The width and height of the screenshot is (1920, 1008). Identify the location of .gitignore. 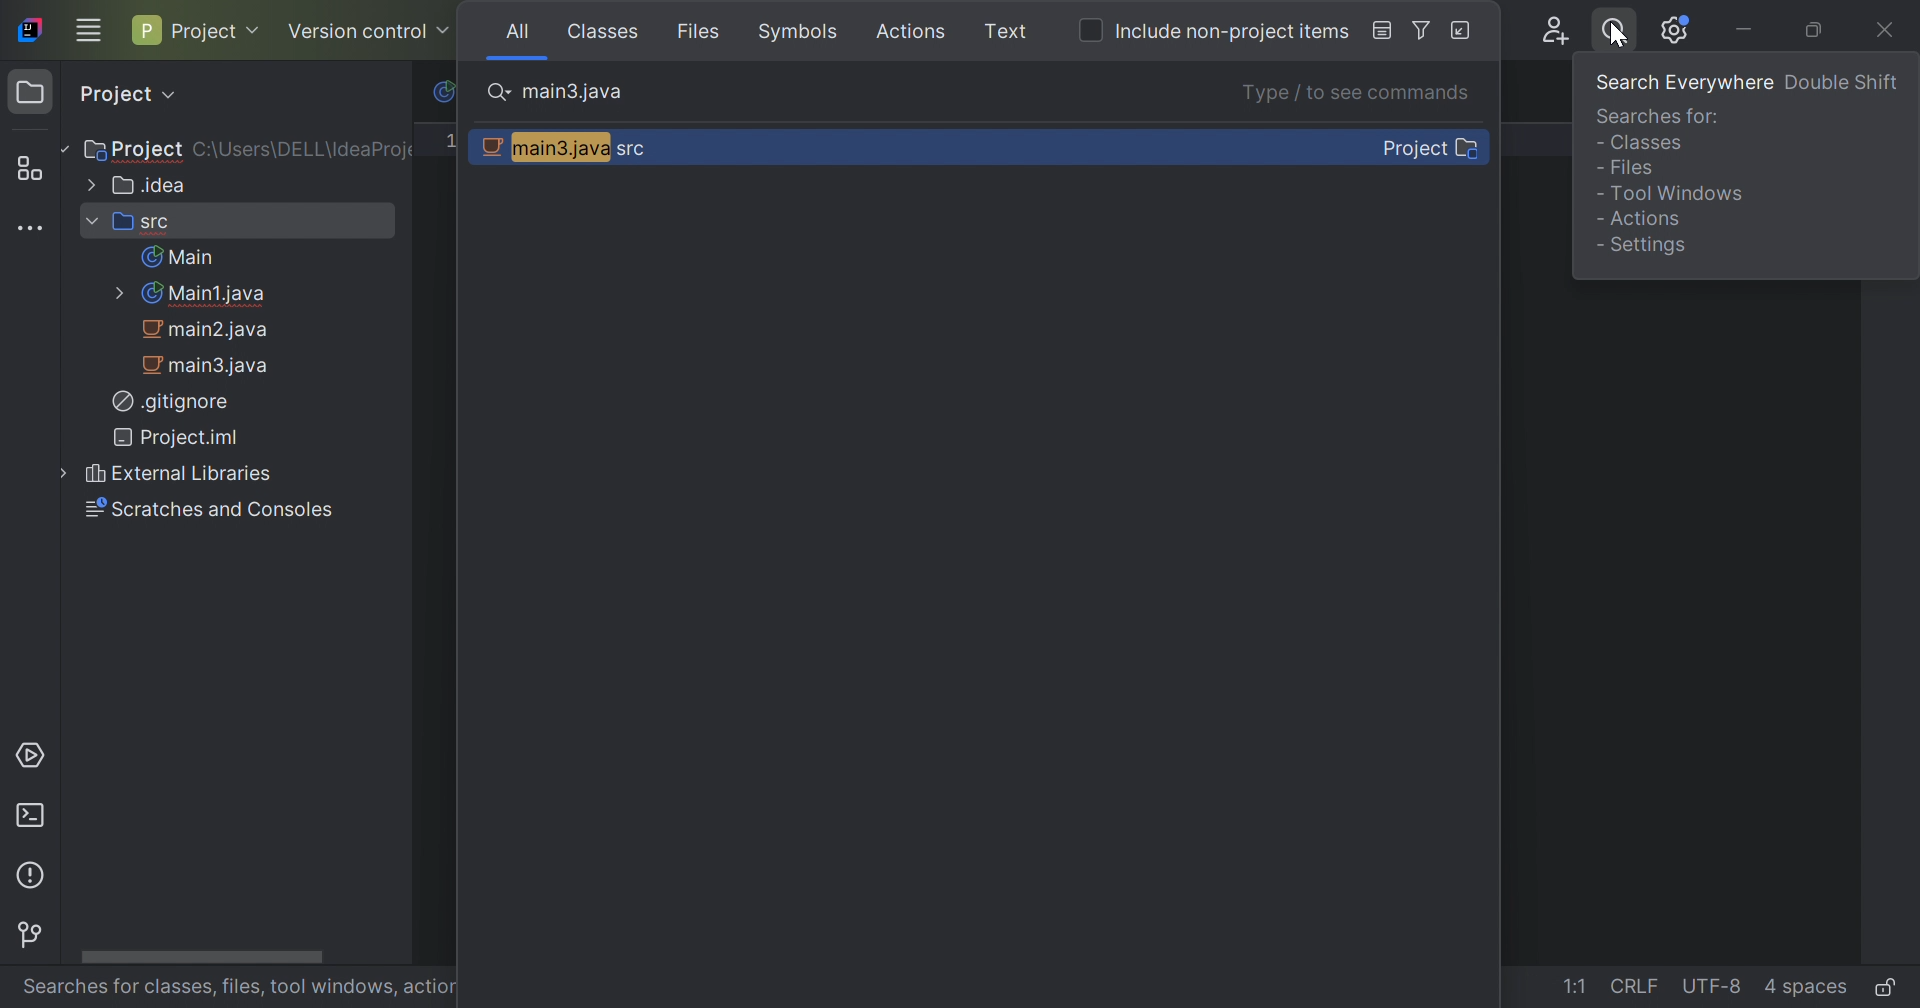
(169, 400).